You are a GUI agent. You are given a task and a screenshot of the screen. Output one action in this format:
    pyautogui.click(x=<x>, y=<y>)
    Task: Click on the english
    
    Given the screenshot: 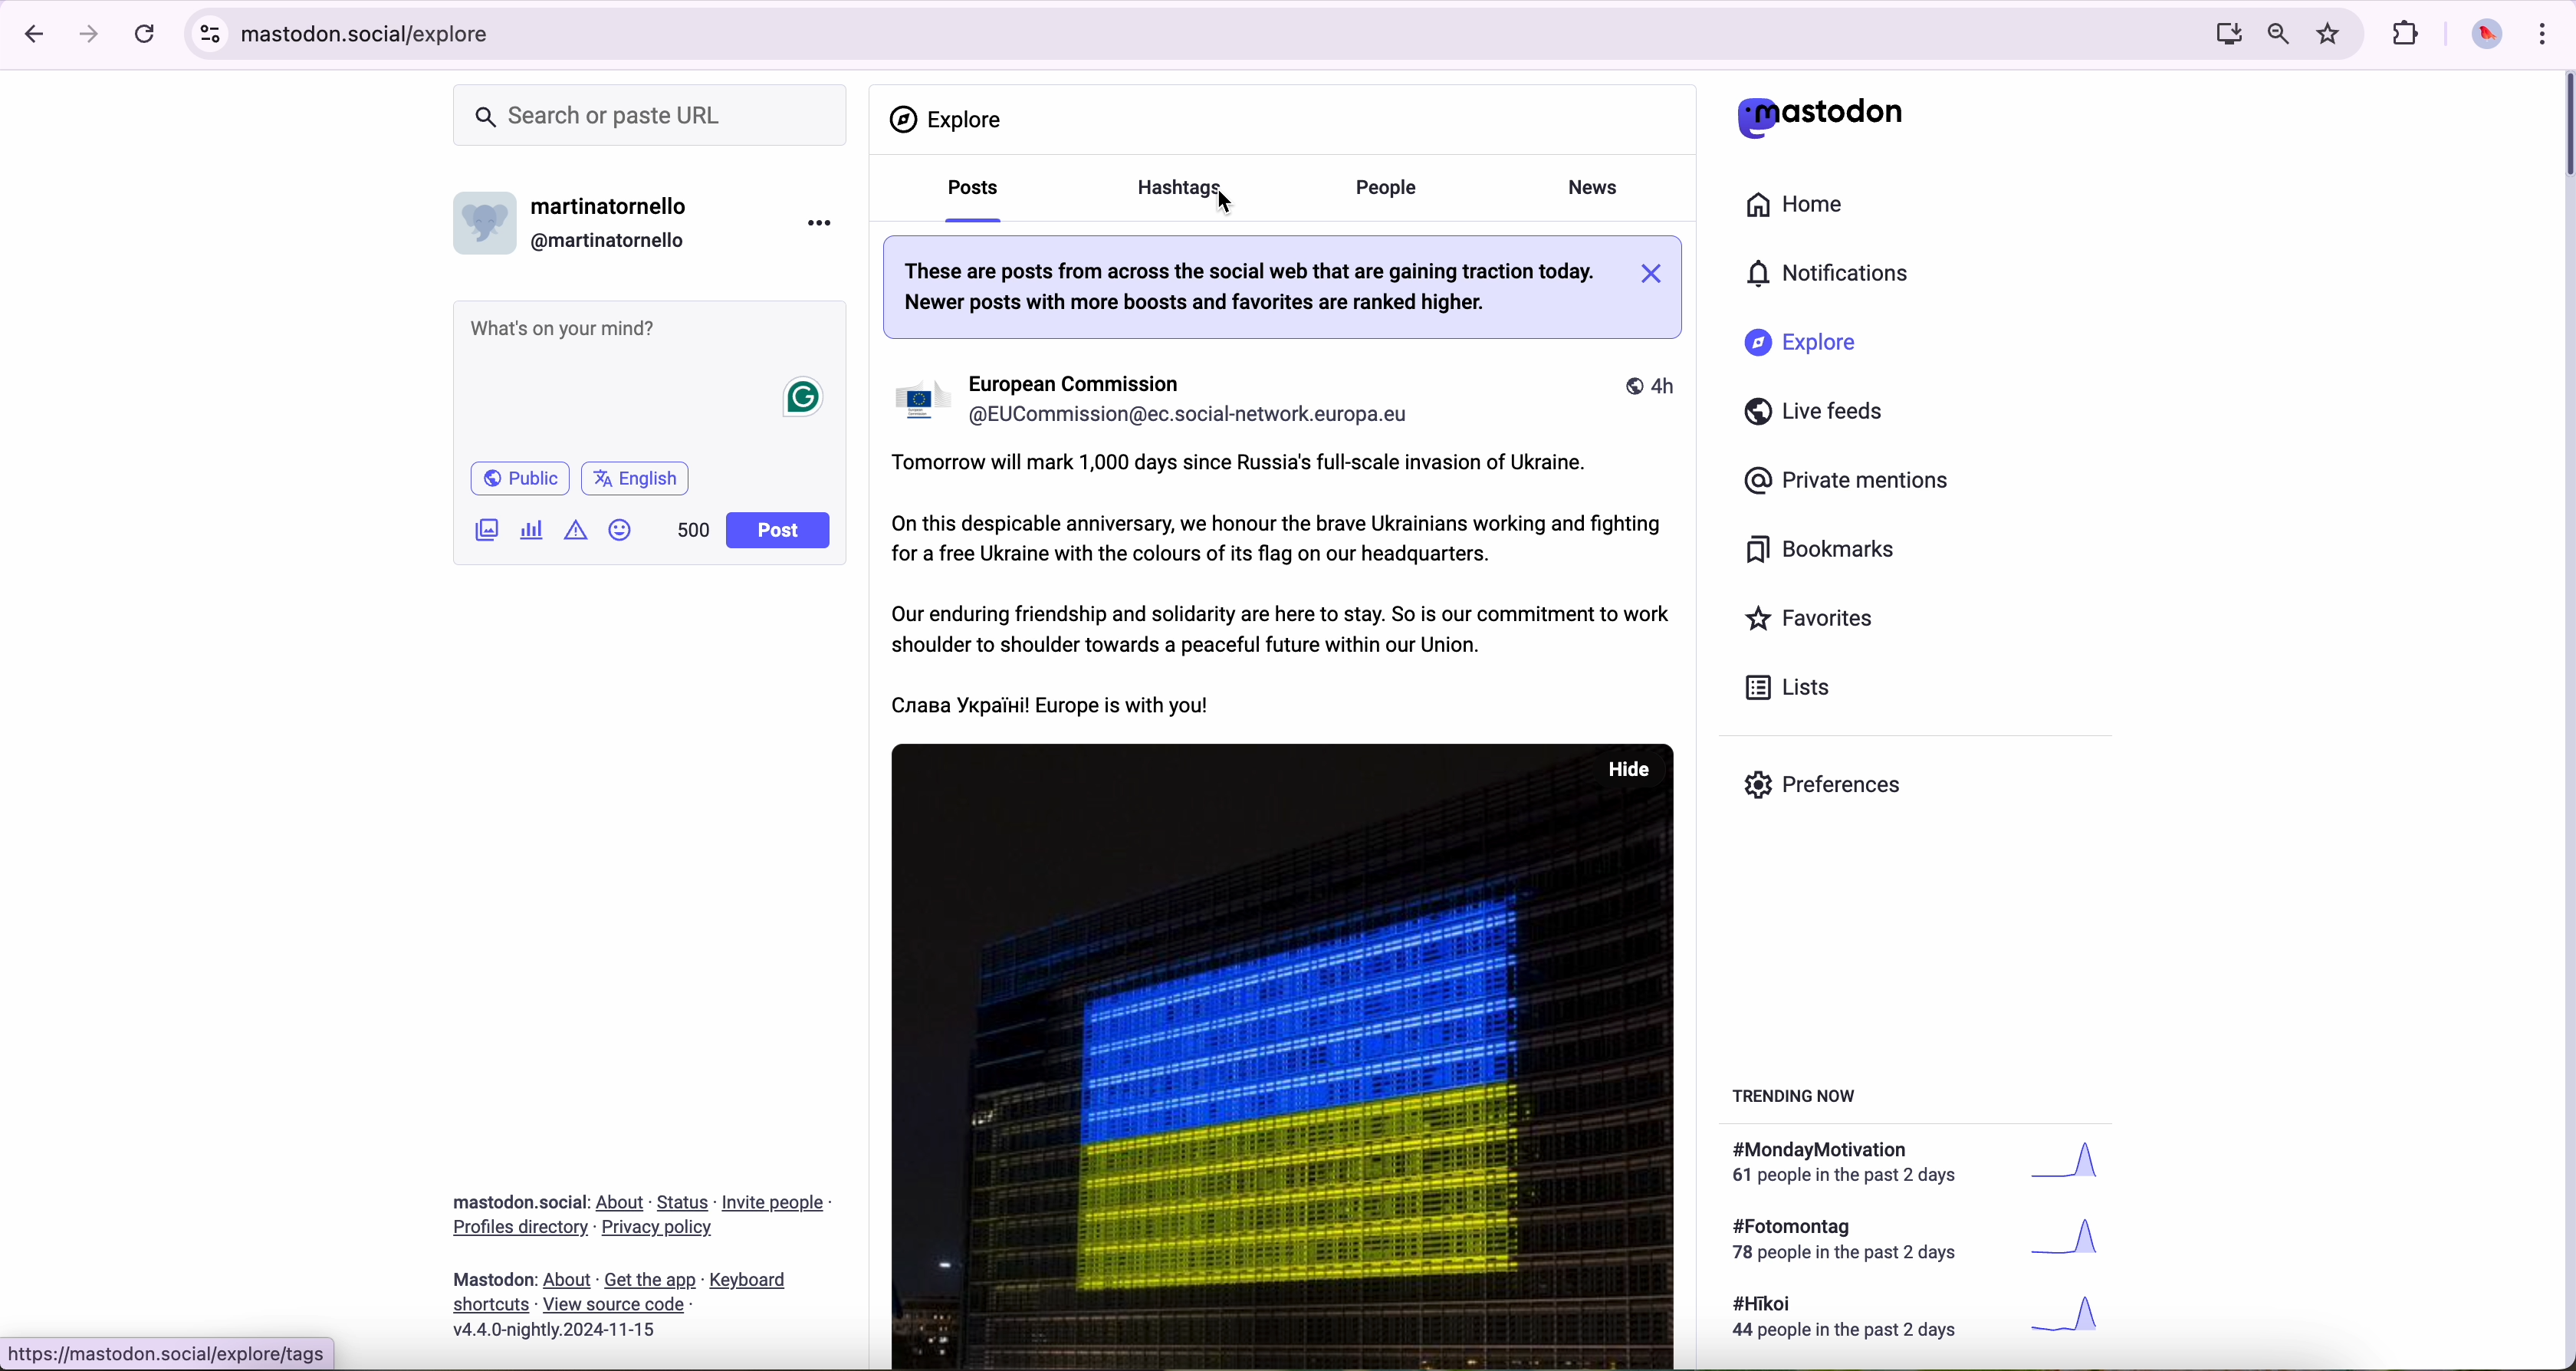 What is the action you would take?
    pyautogui.click(x=639, y=477)
    